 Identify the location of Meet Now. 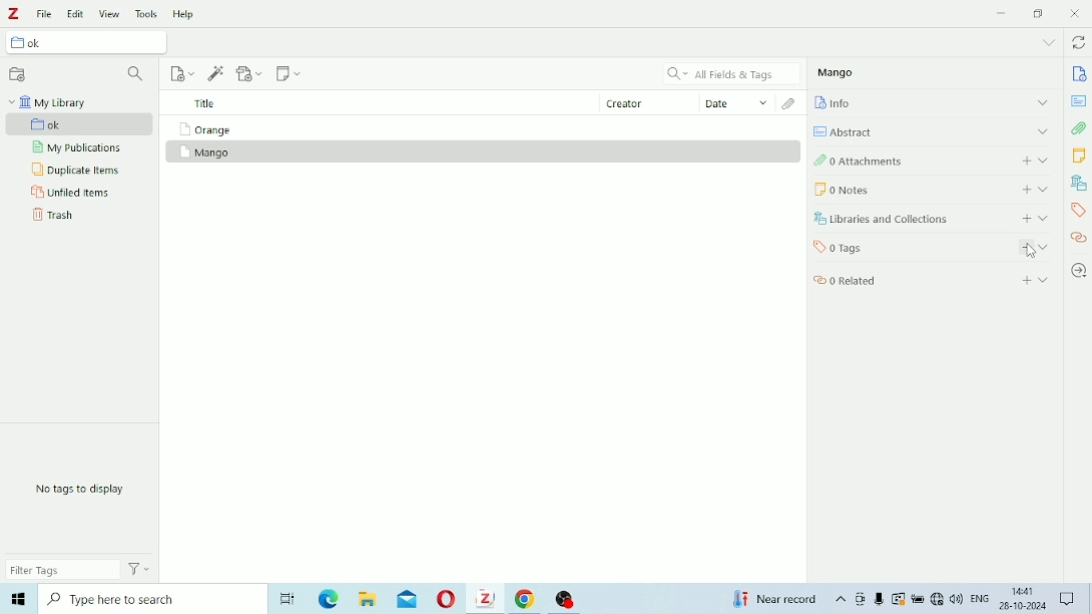
(861, 599).